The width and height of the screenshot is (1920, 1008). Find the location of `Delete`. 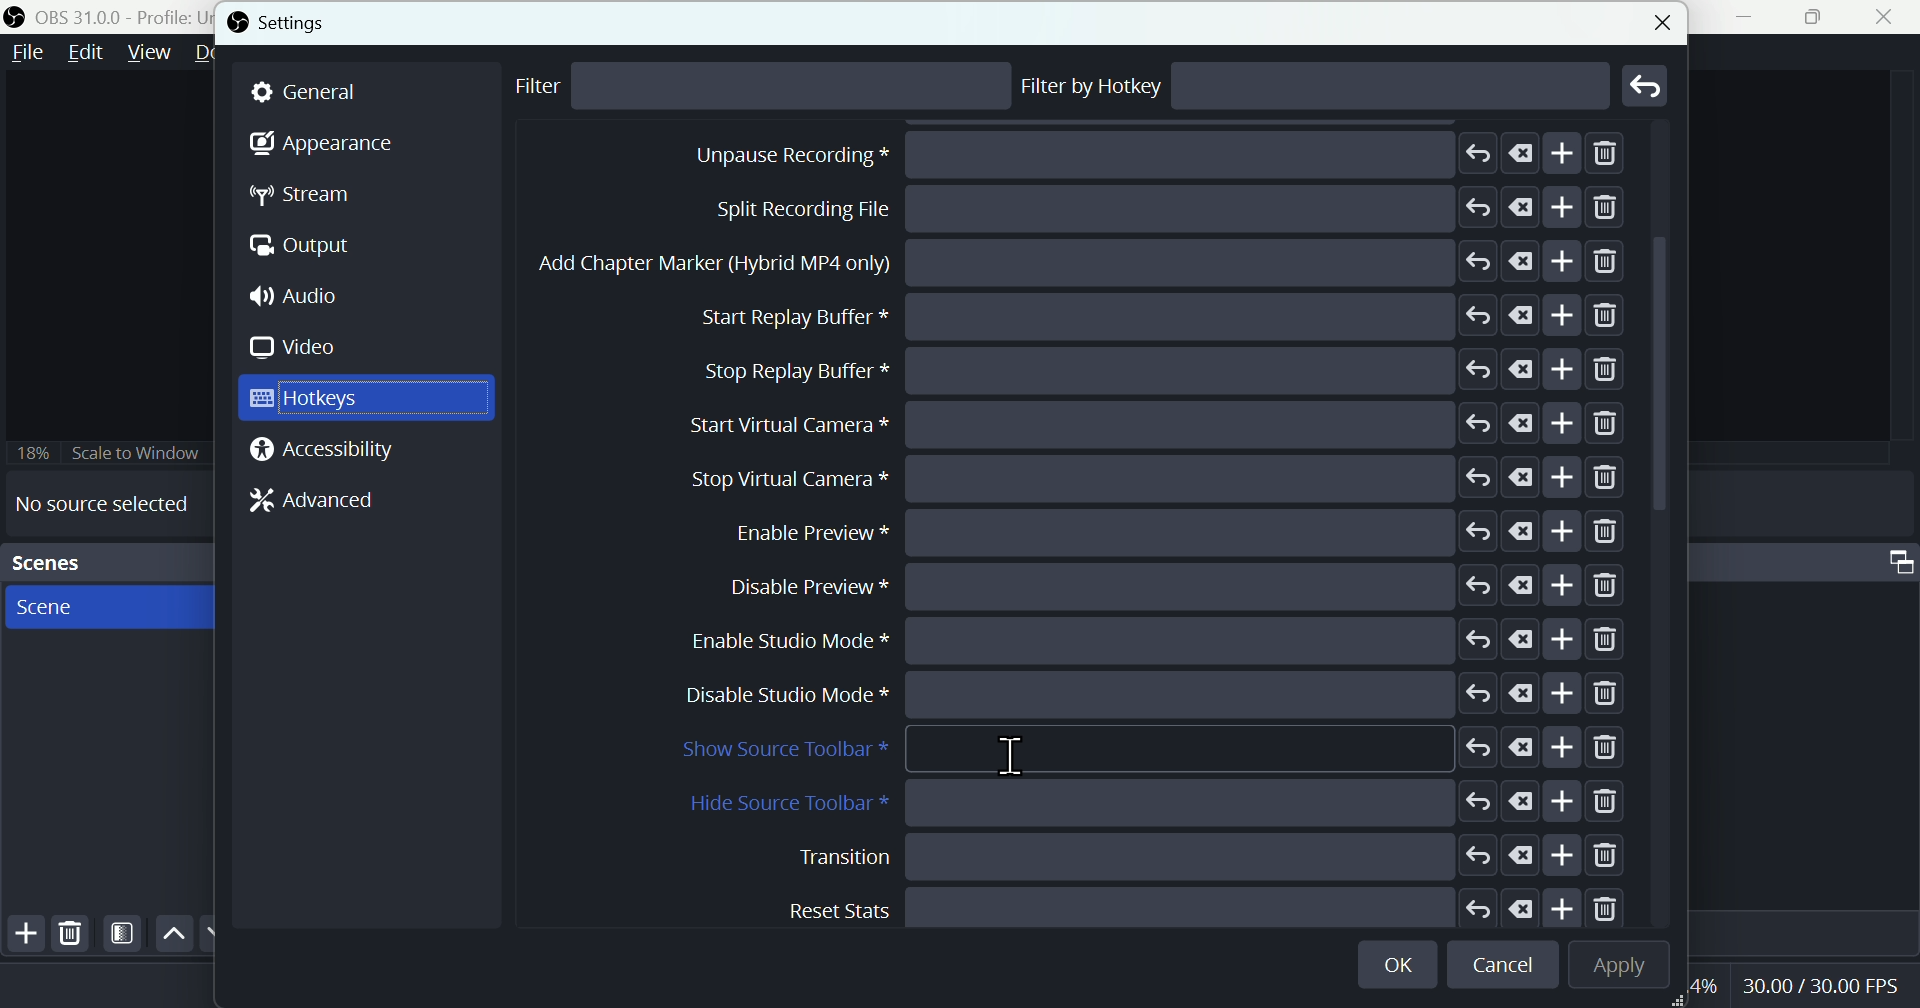

Delete is located at coordinates (71, 933).